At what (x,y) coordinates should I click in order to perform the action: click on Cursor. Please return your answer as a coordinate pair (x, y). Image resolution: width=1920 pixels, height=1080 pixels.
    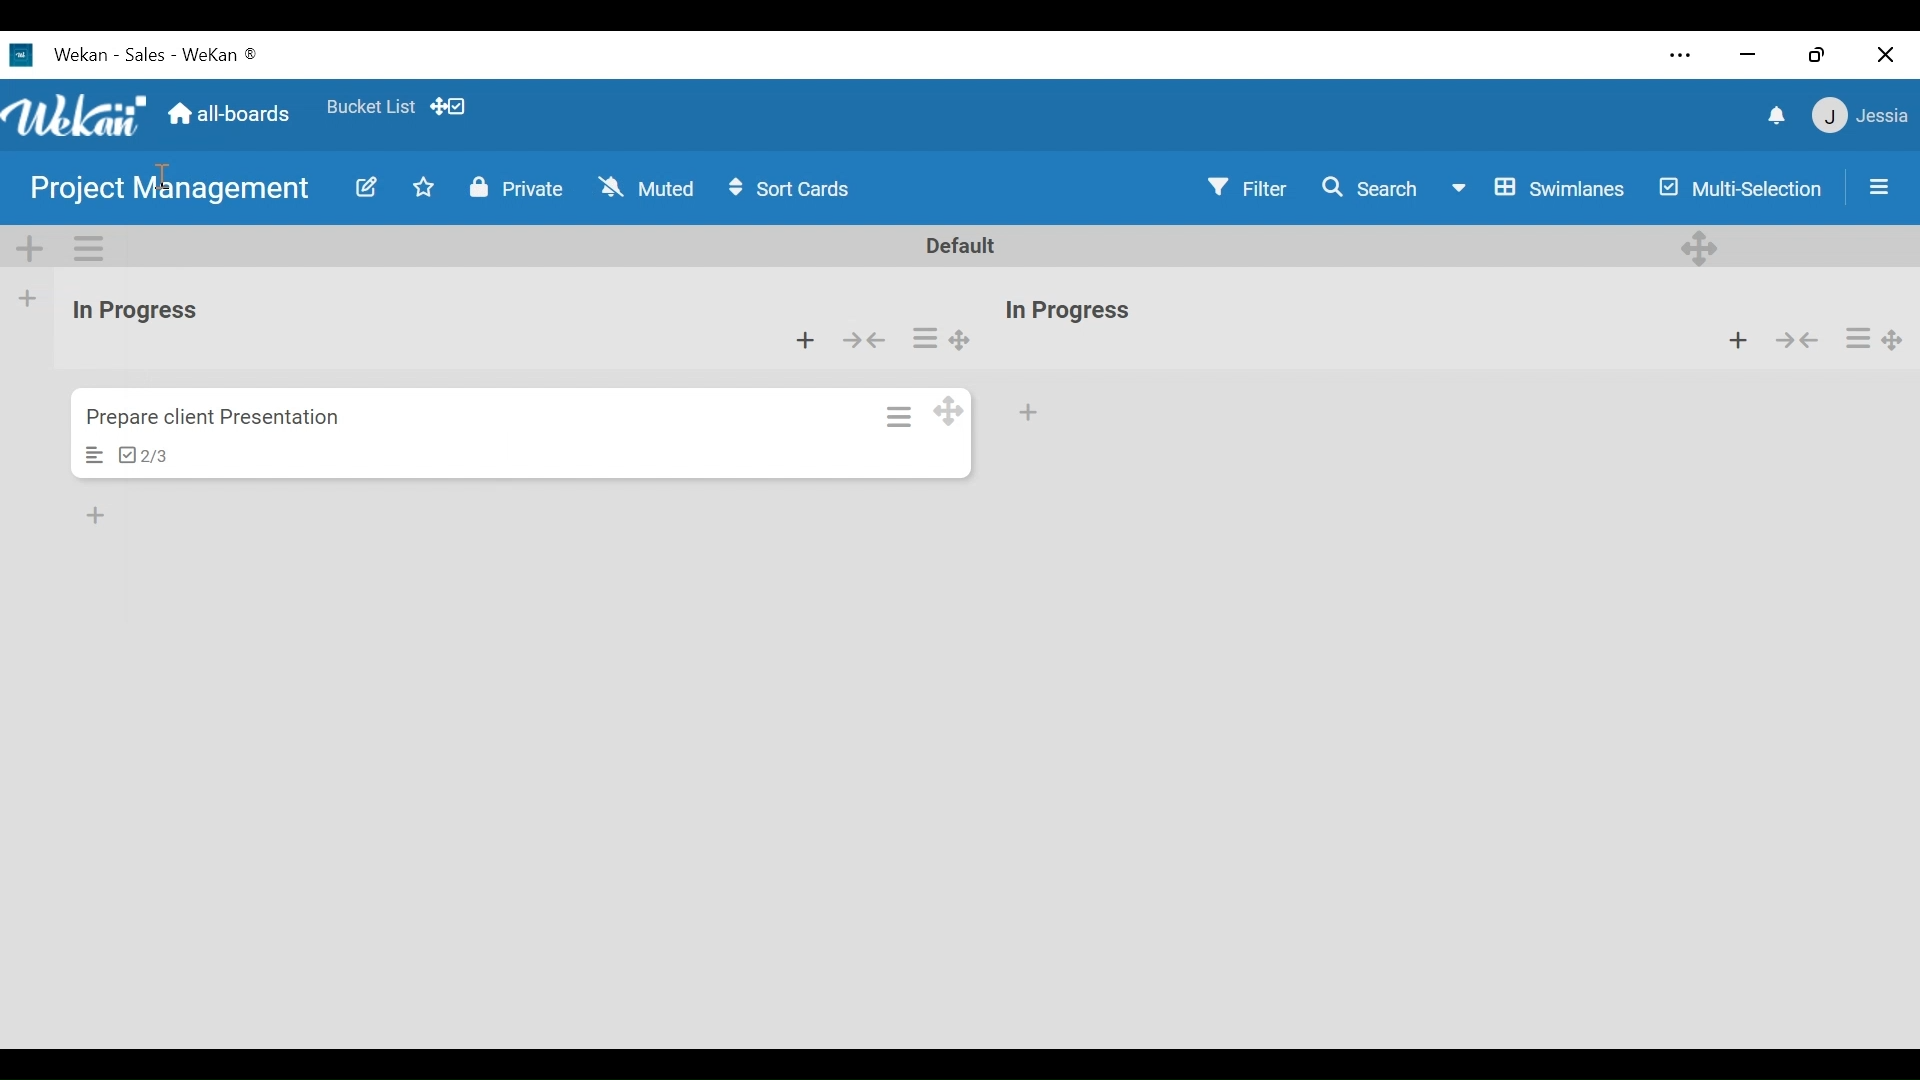
    Looking at the image, I should click on (164, 175).